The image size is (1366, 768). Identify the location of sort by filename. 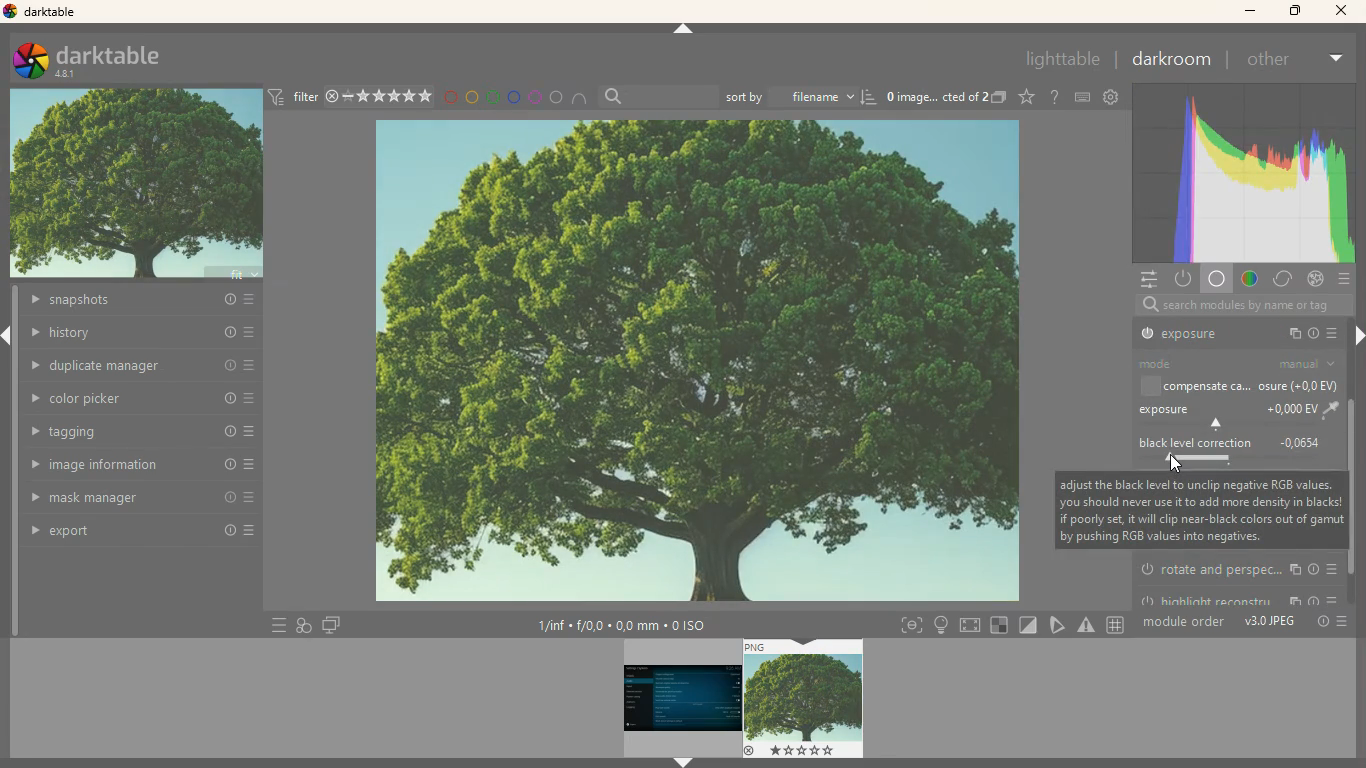
(799, 97).